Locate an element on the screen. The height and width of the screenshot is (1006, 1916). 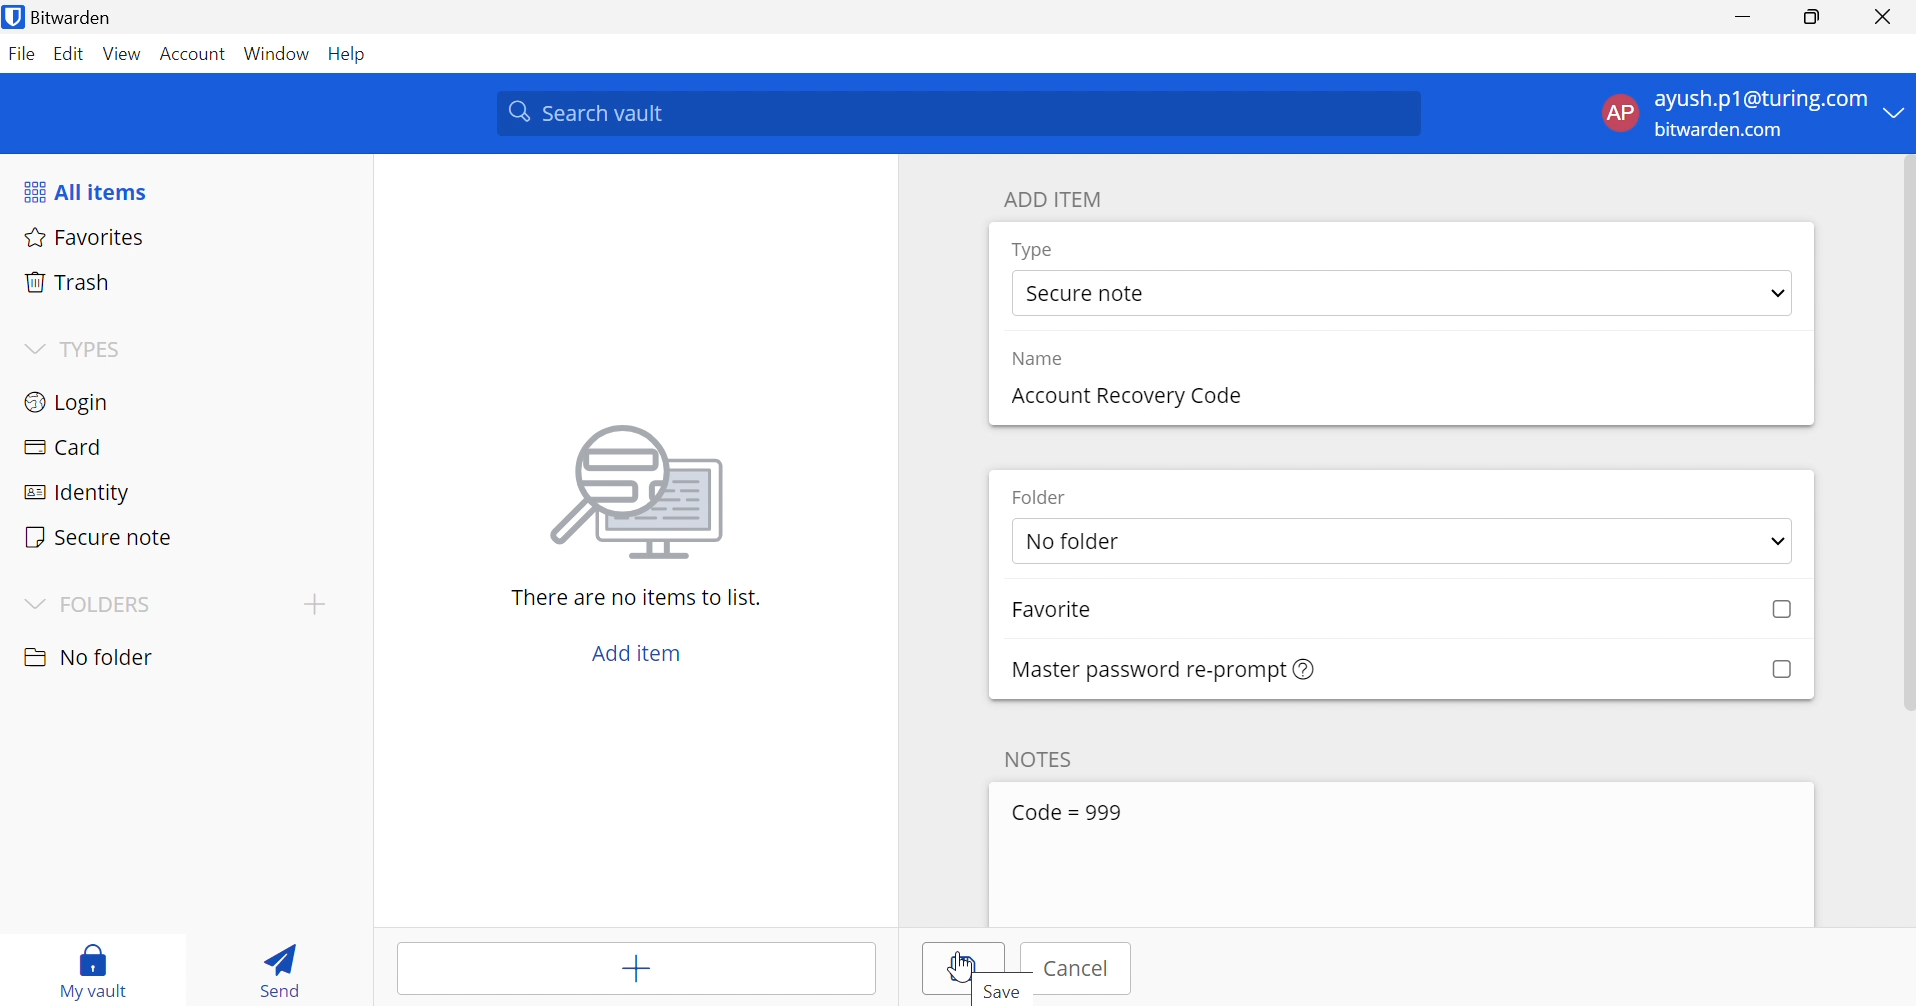
Edit is located at coordinates (69, 52).